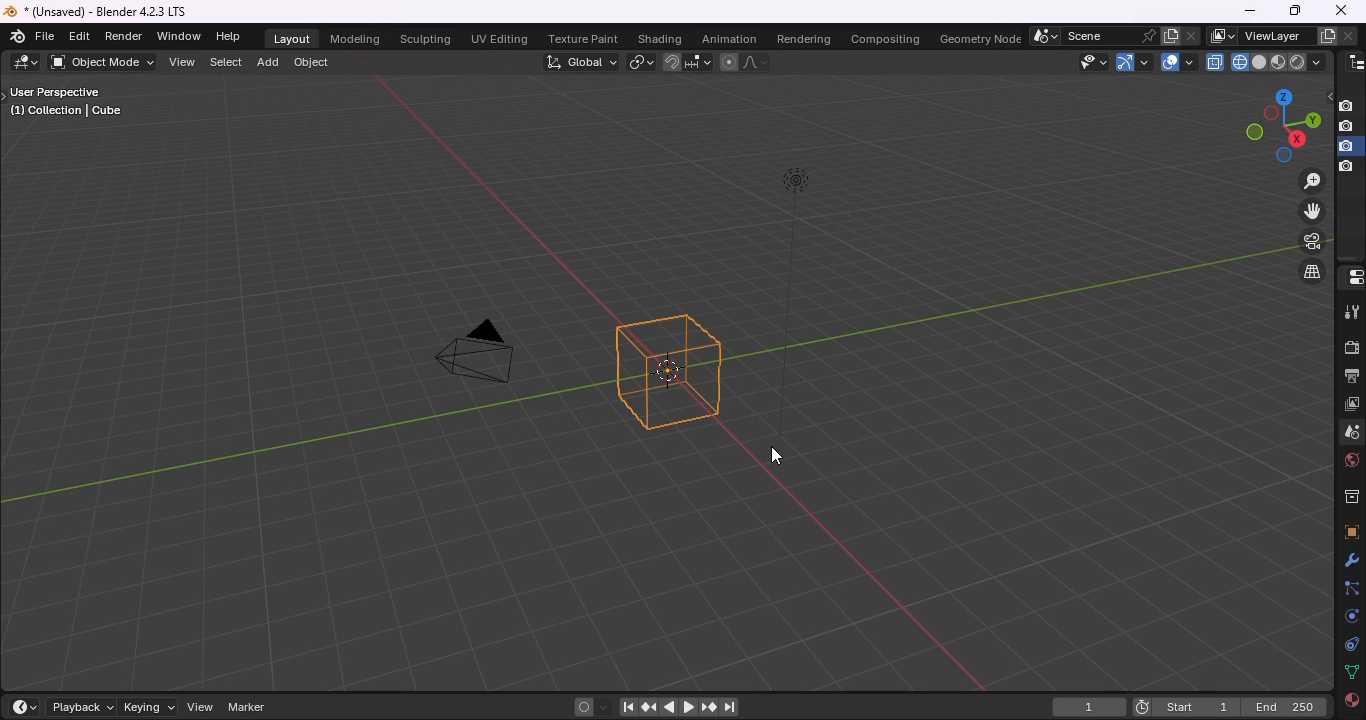  I want to click on Reverse, so click(674, 707).